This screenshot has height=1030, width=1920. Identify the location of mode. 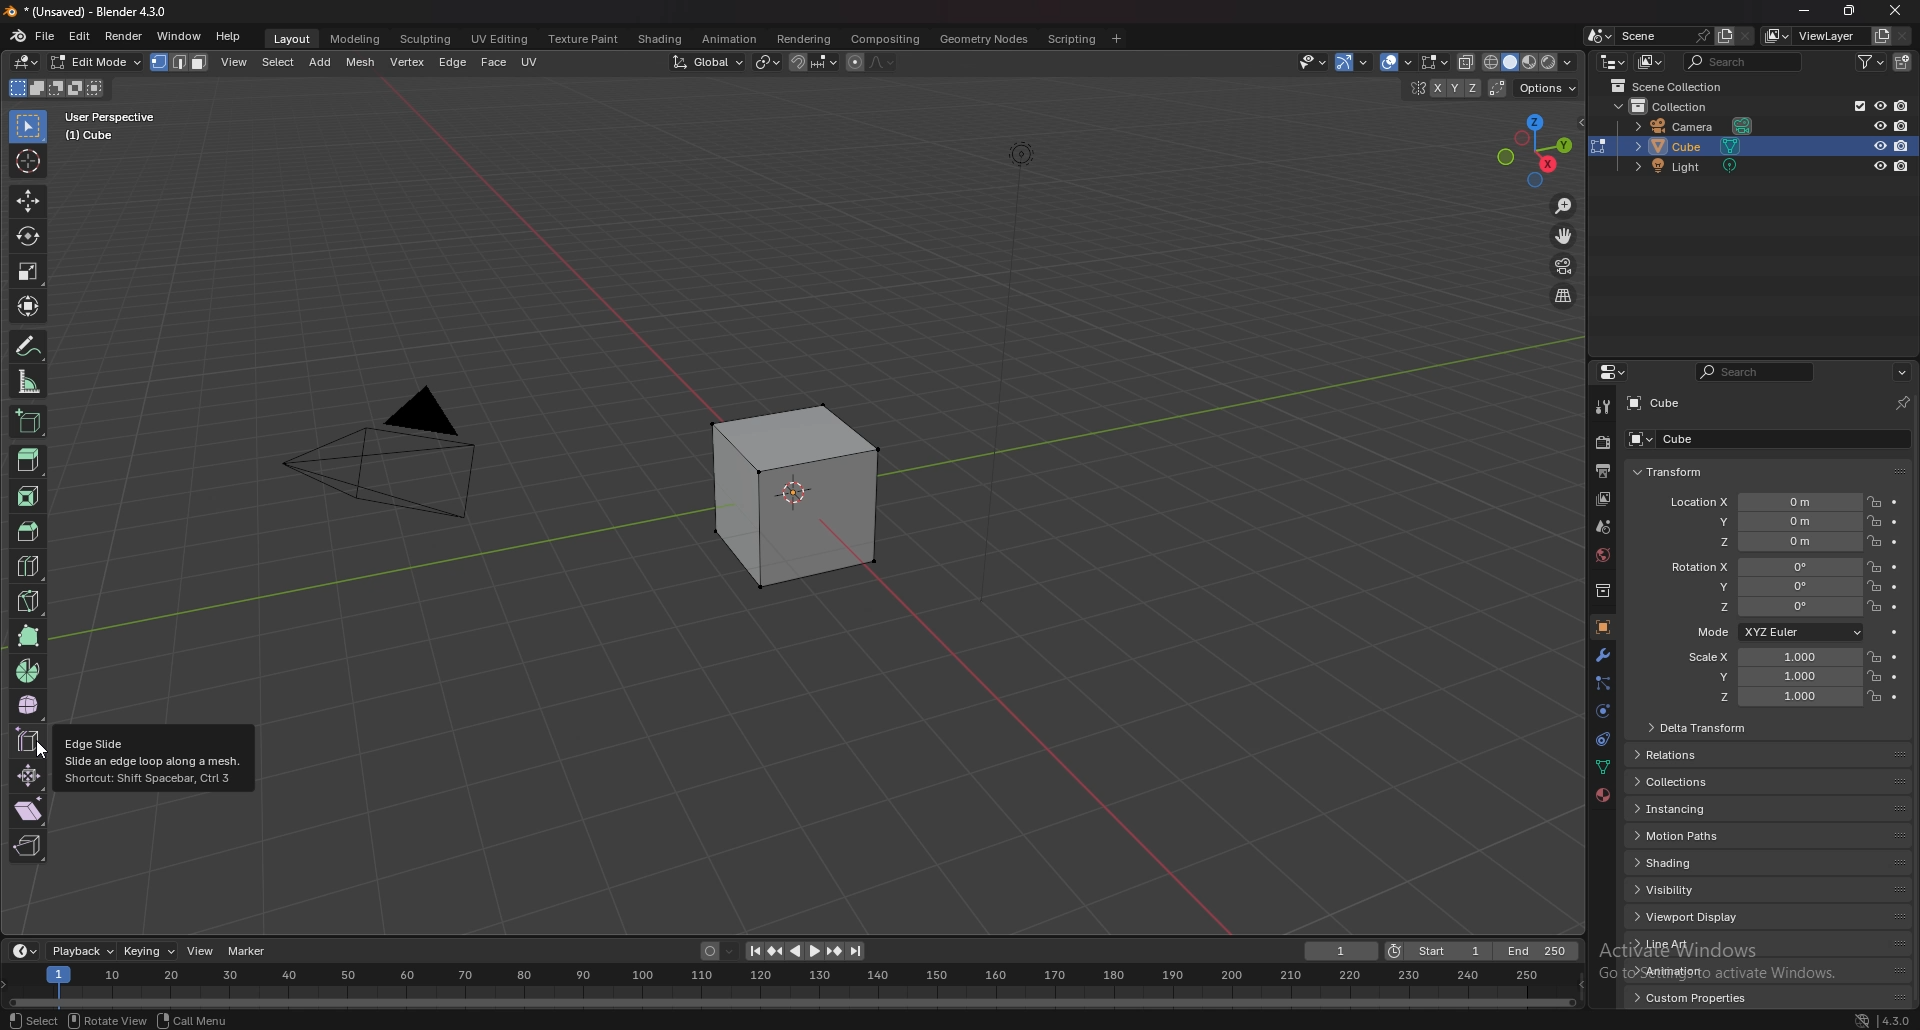
(56, 88).